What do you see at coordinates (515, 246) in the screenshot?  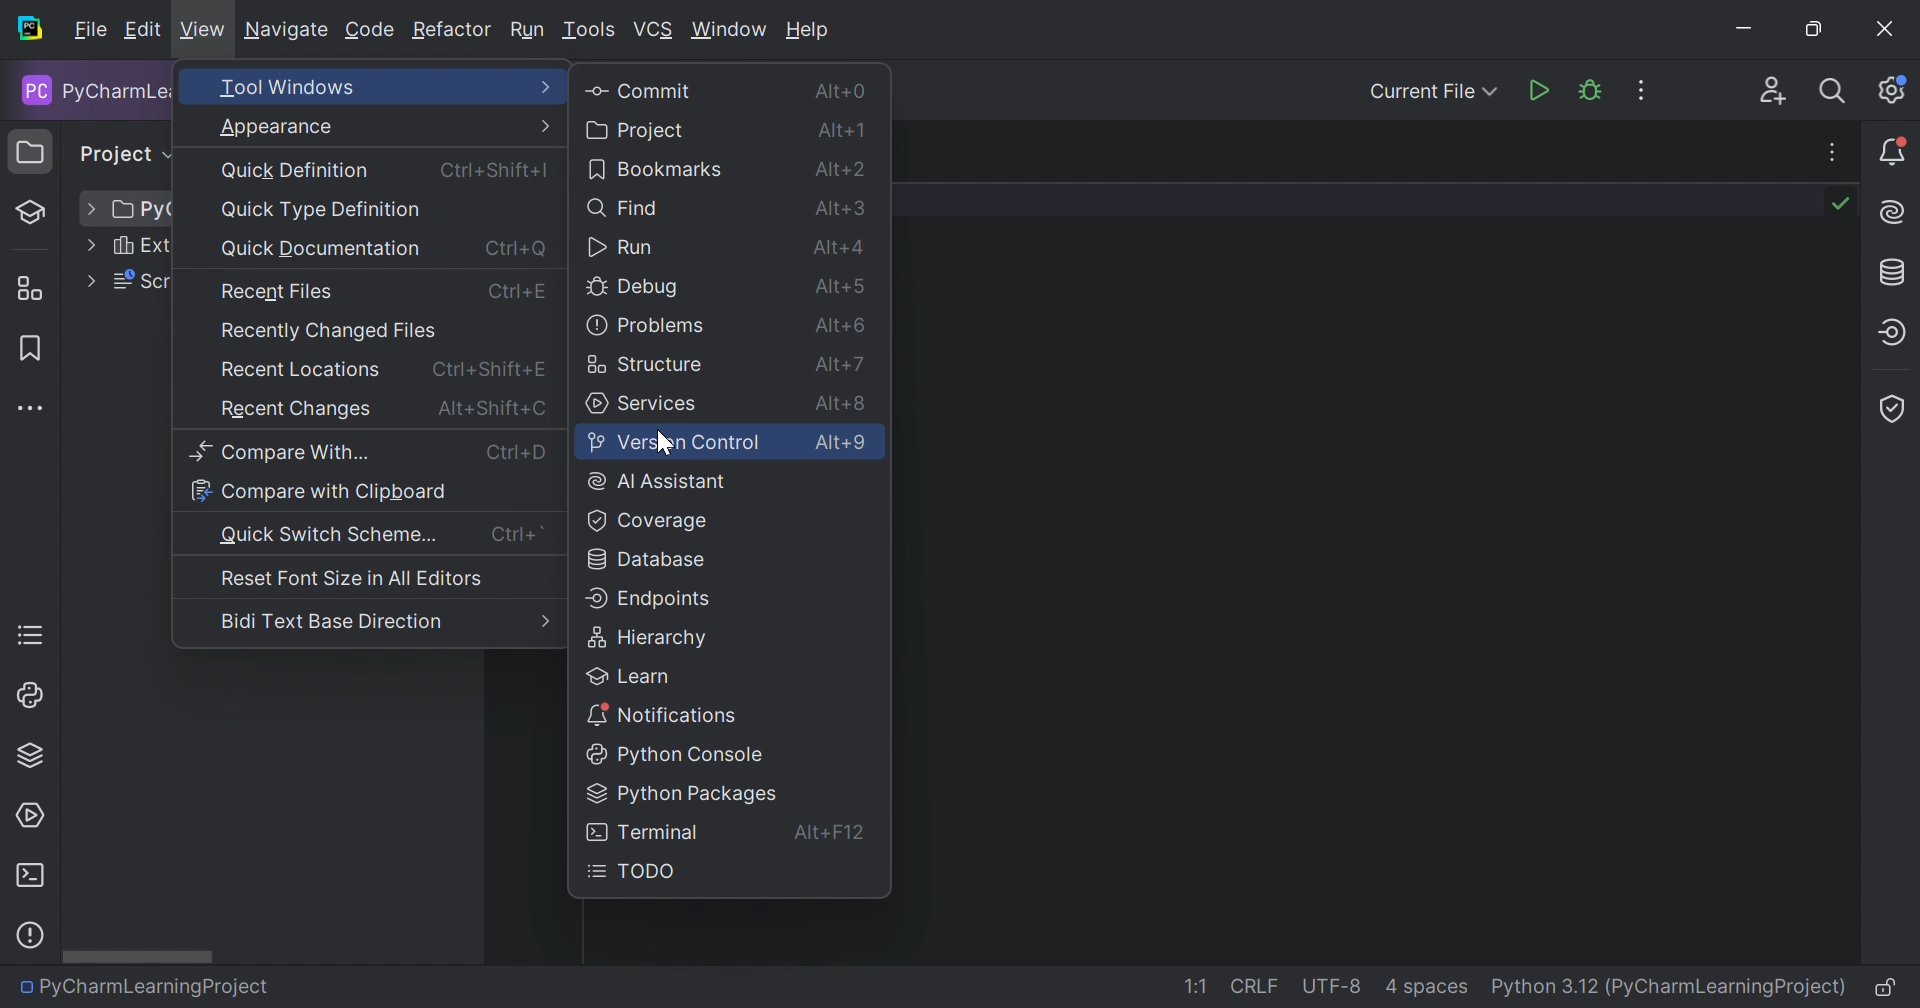 I see `Ctrl+Q` at bounding box center [515, 246].